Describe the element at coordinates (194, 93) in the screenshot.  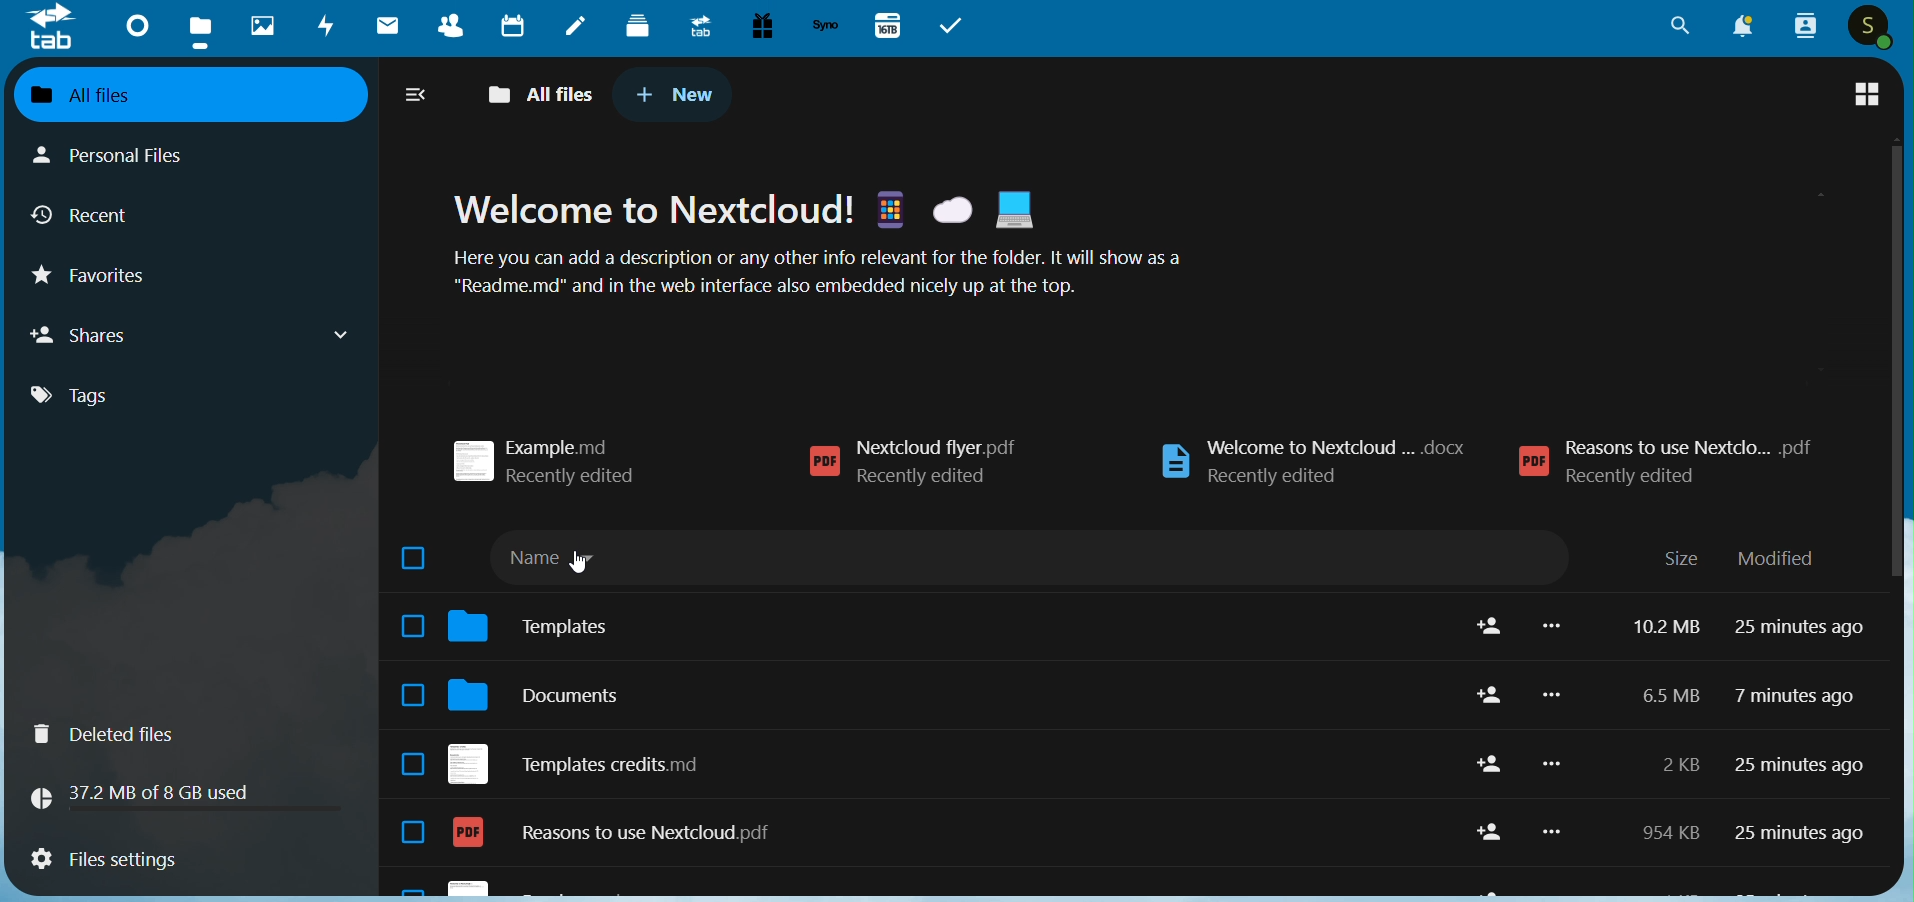
I see `All Files` at that location.